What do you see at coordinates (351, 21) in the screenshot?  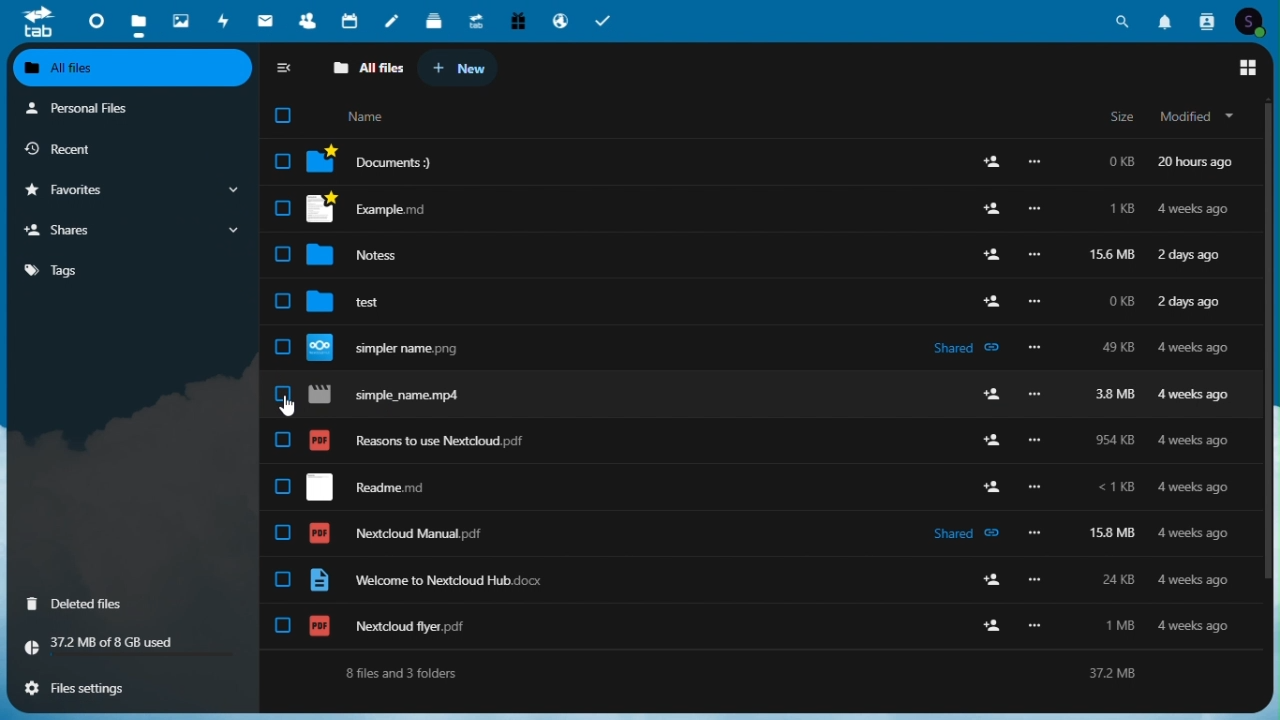 I see `Calendar` at bounding box center [351, 21].